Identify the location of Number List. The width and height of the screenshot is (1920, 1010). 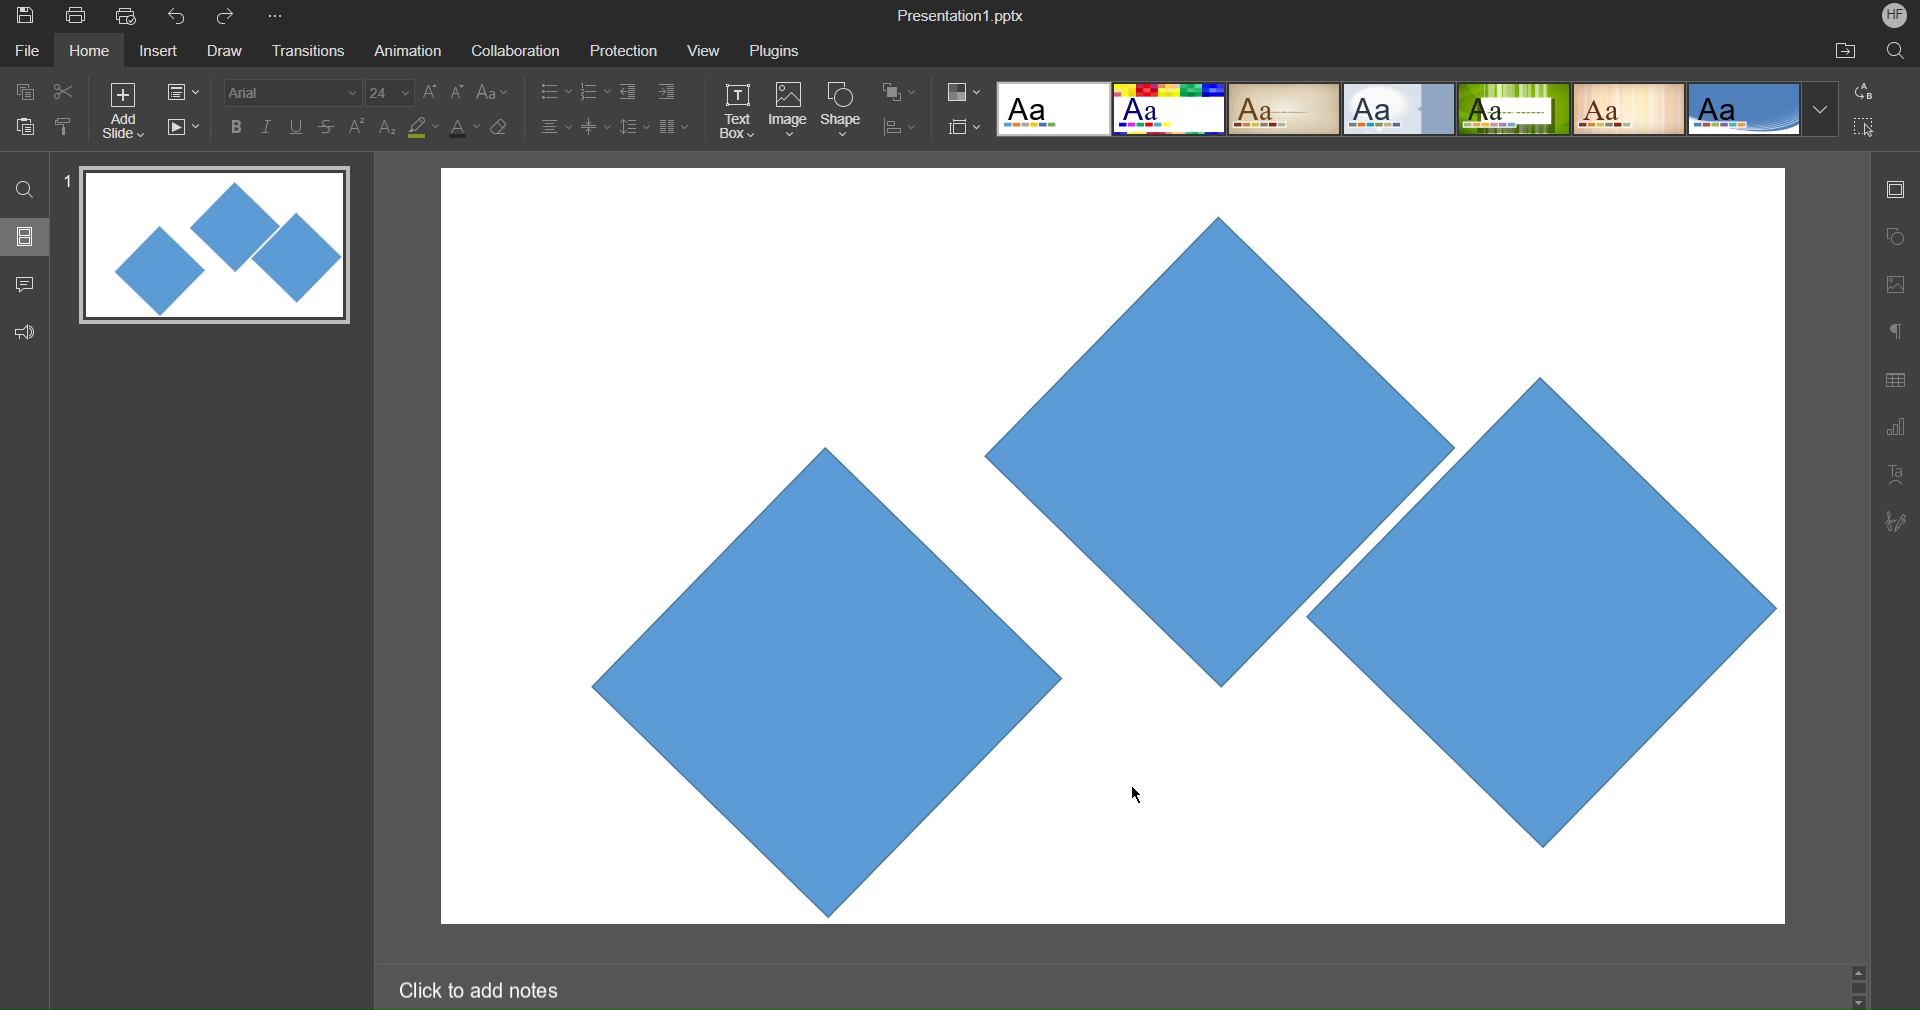
(593, 94).